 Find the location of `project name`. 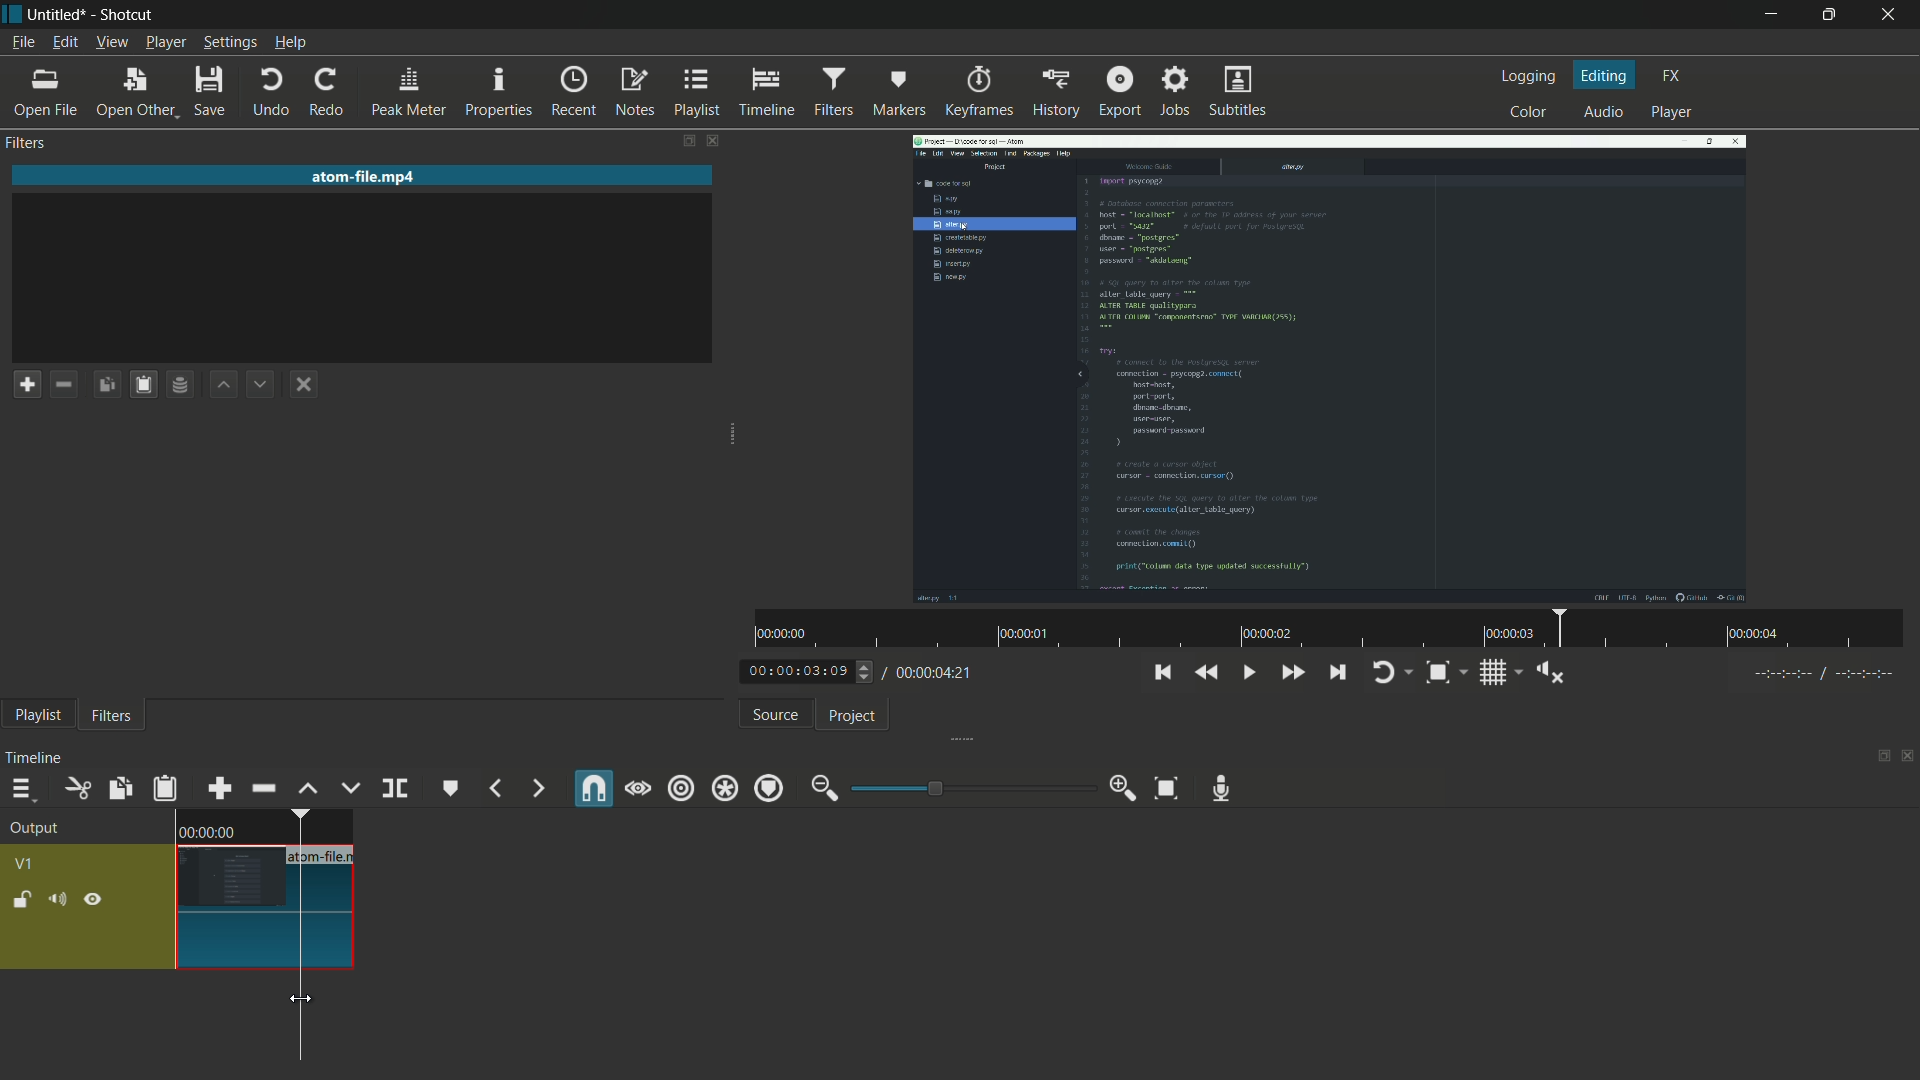

project name is located at coordinates (56, 15).